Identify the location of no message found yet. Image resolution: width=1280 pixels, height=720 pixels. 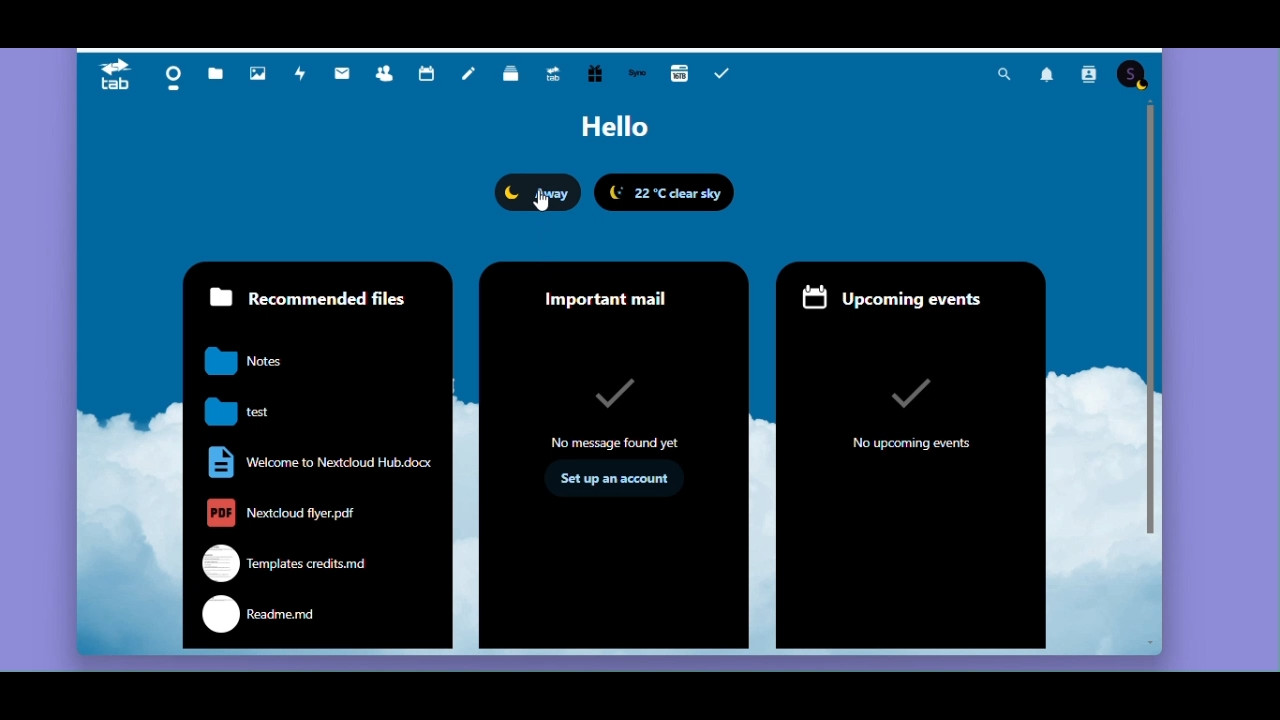
(618, 409).